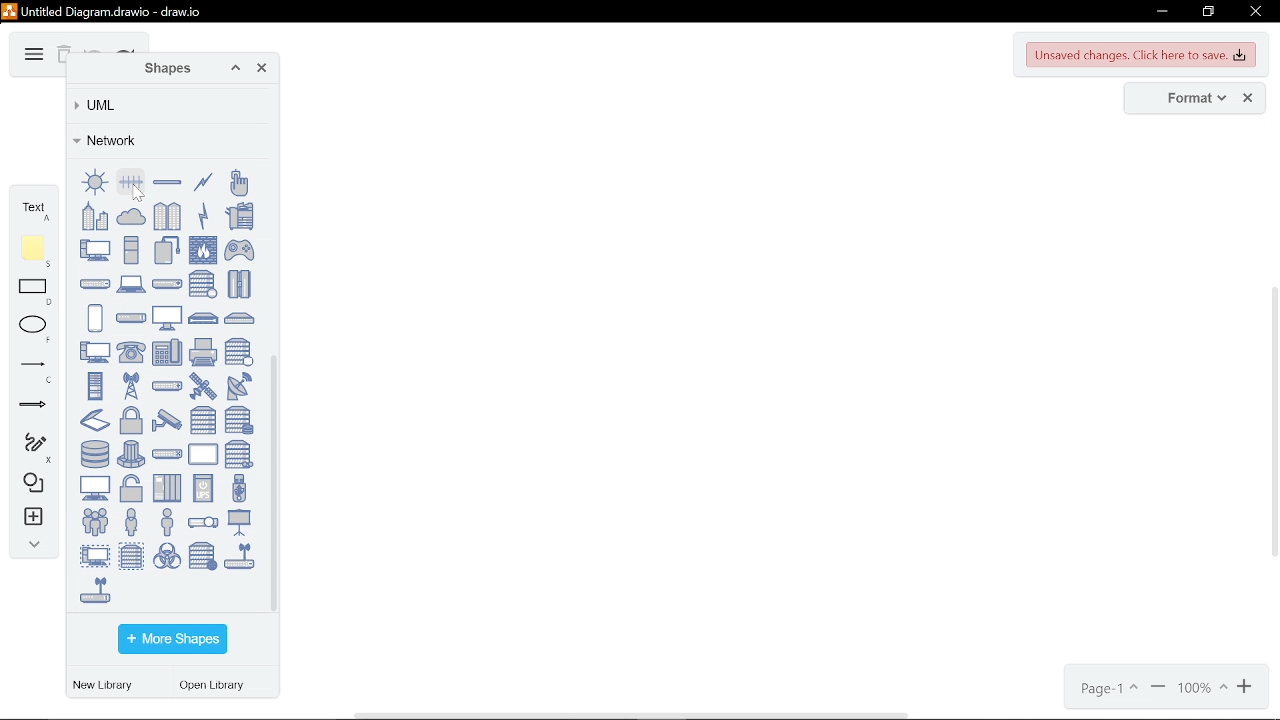 This screenshot has height=720, width=1280. Describe the element at coordinates (131, 385) in the screenshot. I see `radio tower` at that location.